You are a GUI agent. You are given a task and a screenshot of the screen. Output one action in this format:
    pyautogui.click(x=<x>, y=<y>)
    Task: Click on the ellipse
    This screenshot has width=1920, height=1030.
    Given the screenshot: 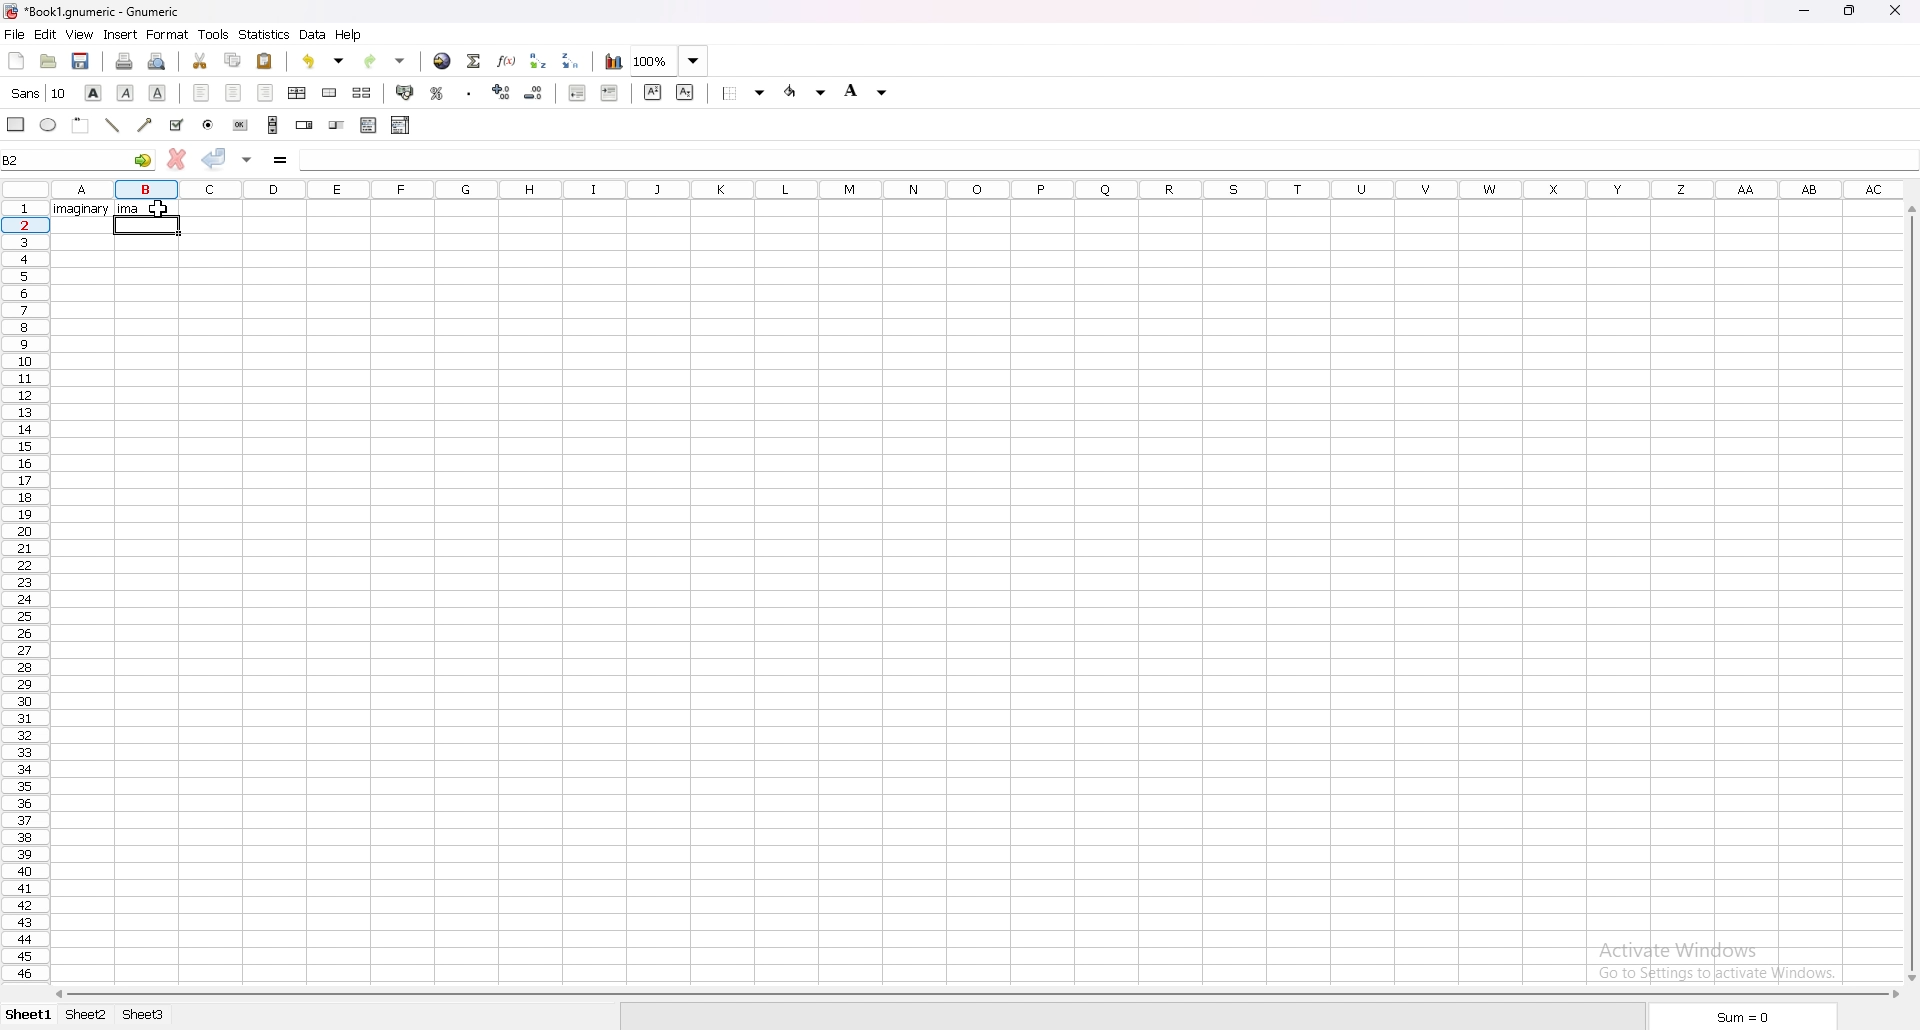 What is the action you would take?
    pyautogui.click(x=48, y=126)
    